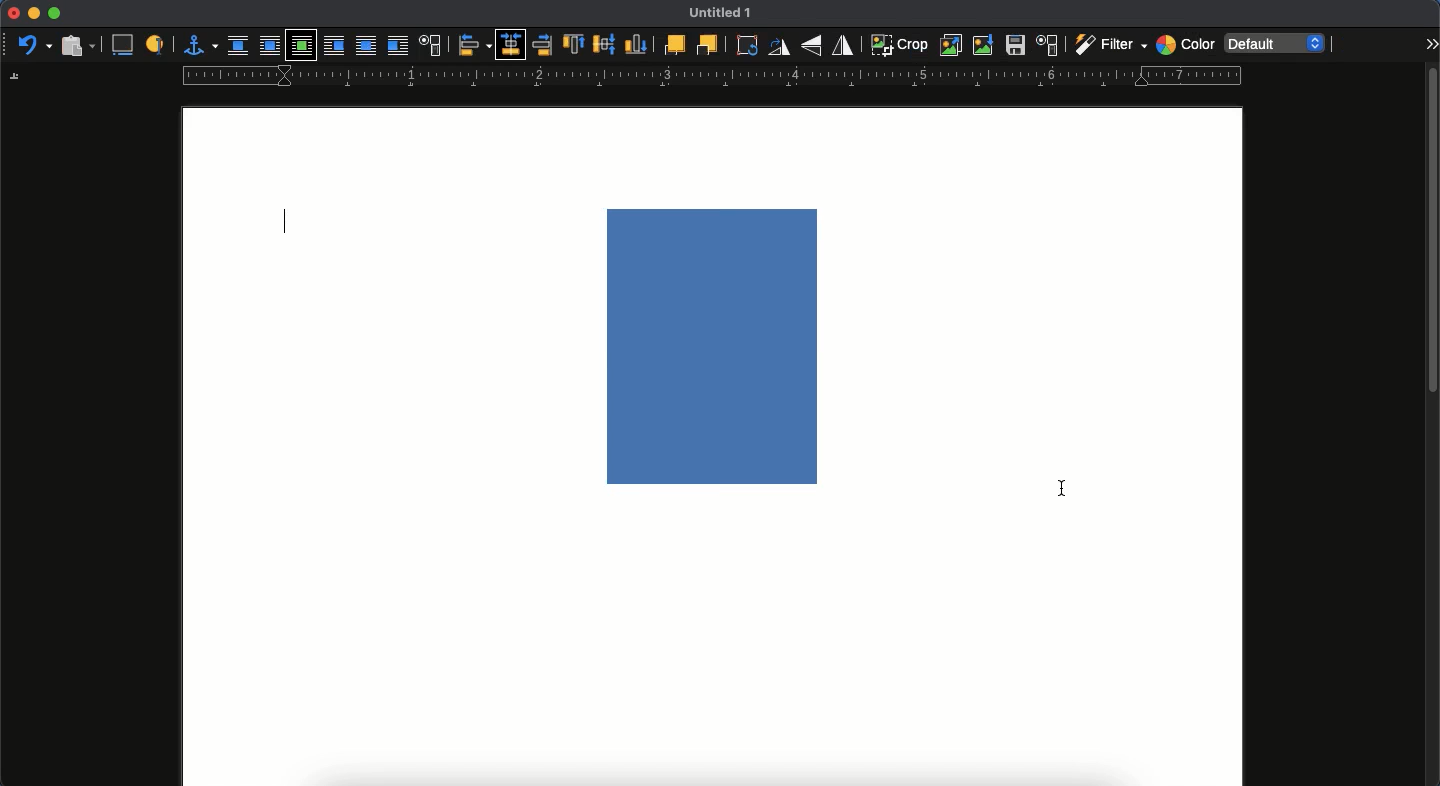  I want to click on guide, so click(711, 76).